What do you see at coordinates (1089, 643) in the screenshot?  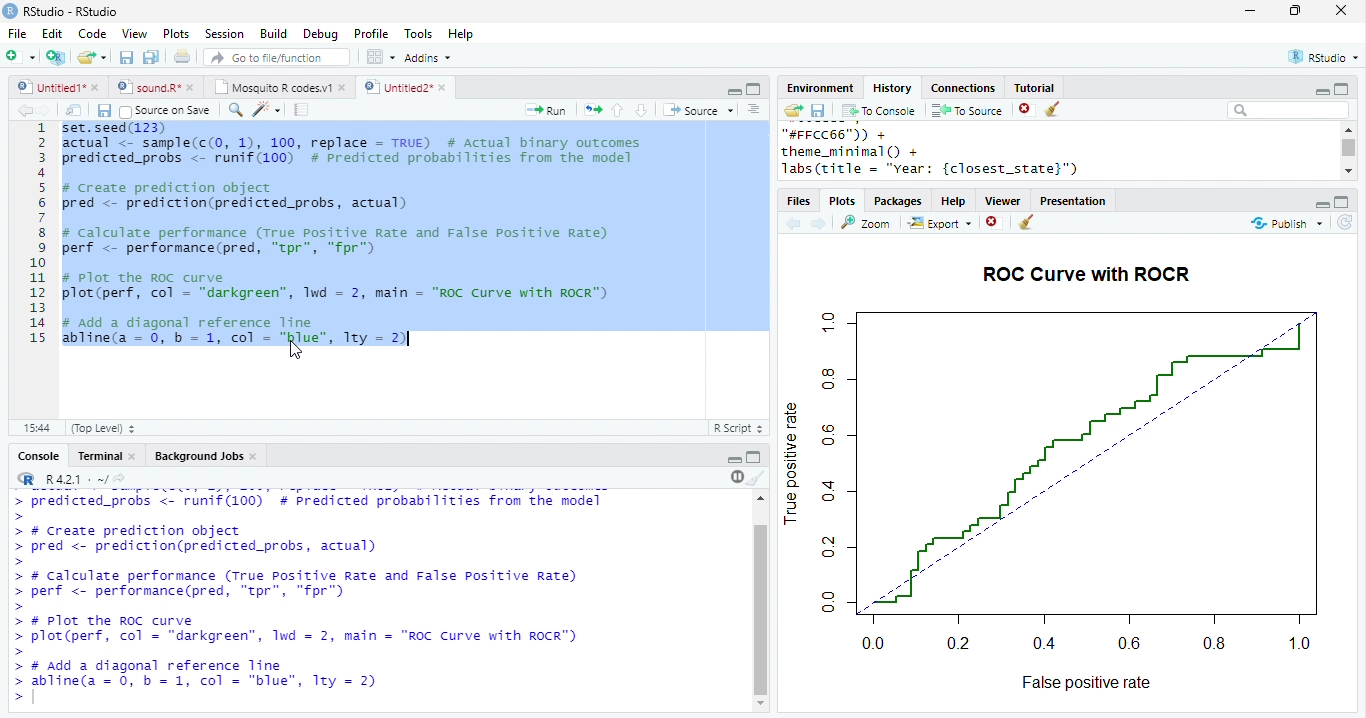 I see `false positive rate meter` at bounding box center [1089, 643].